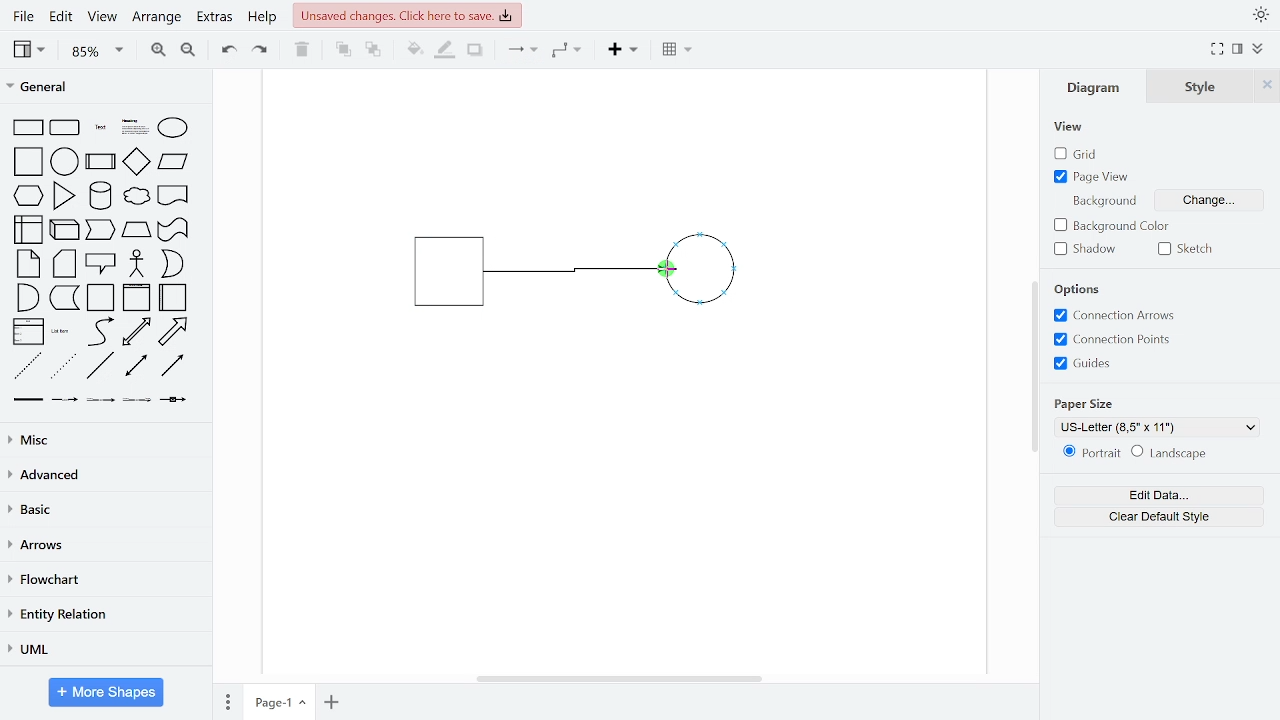 The image size is (1280, 720). Describe the element at coordinates (622, 678) in the screenshot. I see `horizontal scrollbar` at that location.